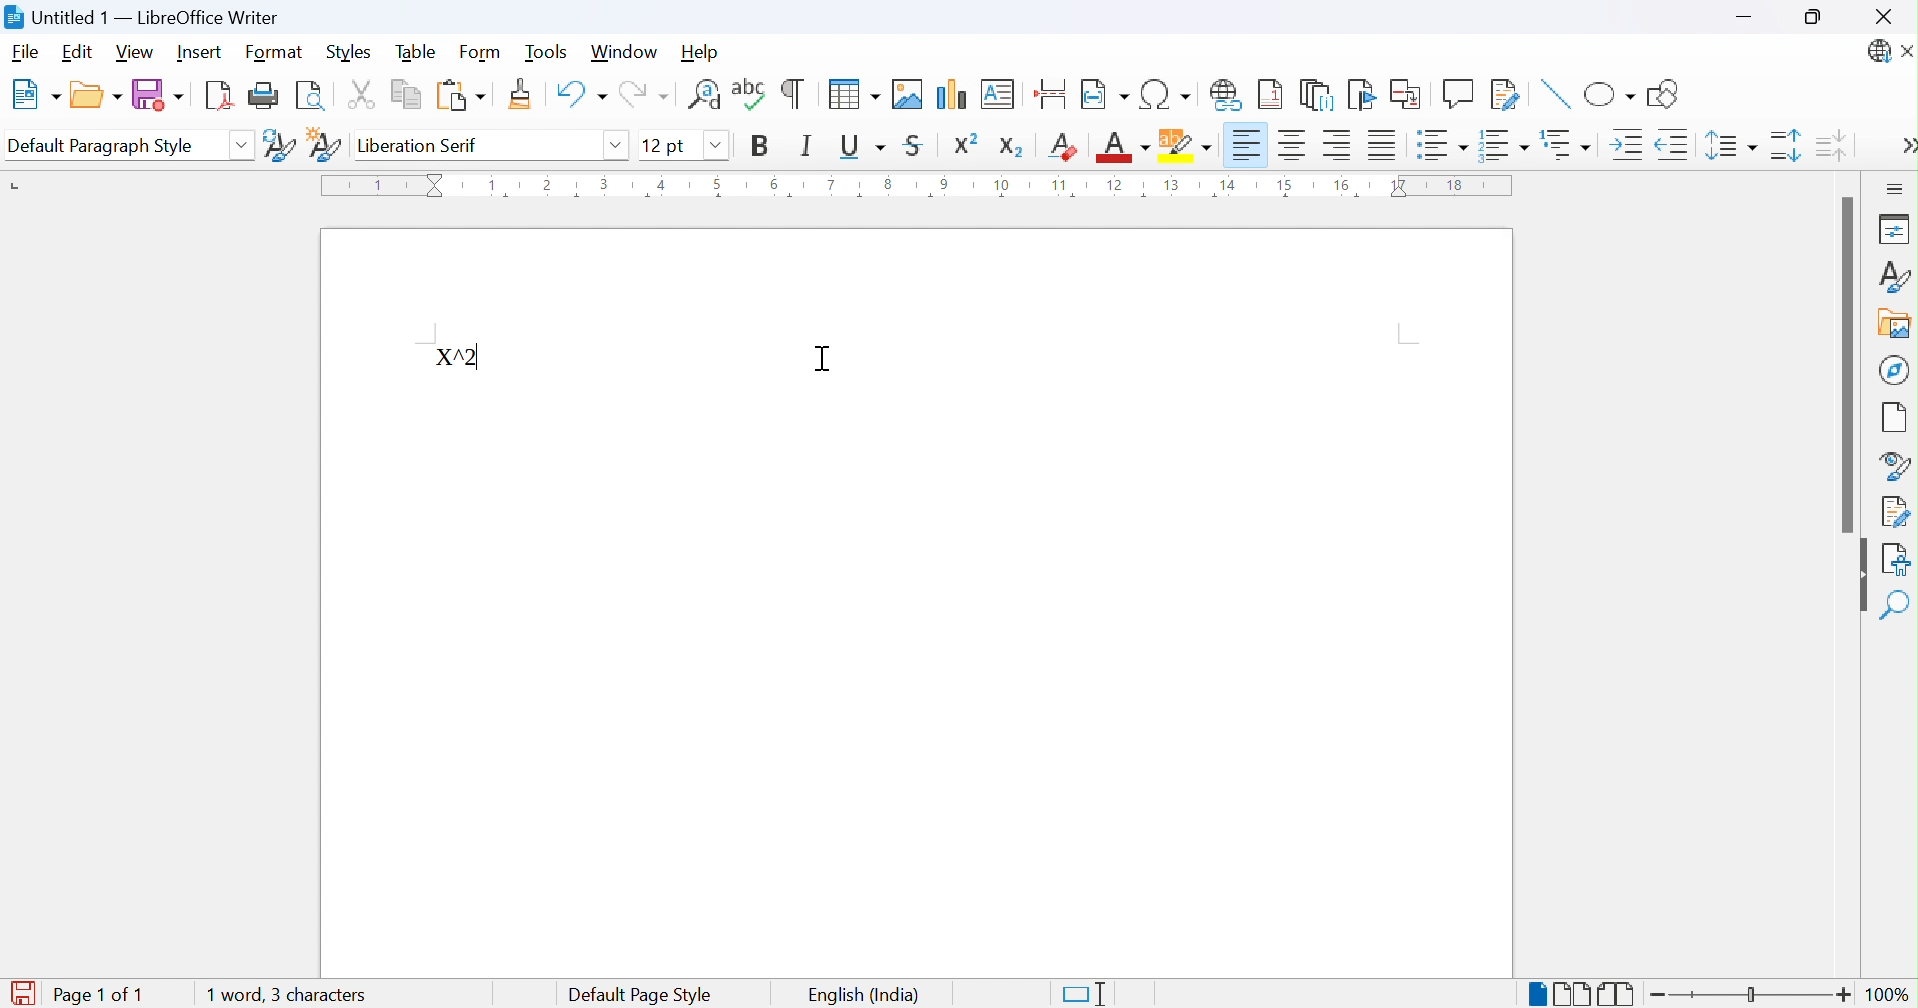 Image resolution: width=1918 pixels, height=1008 pixels. Describe the element at coordinates (199, 50) in the screenshot. I see `Insert` at that location.